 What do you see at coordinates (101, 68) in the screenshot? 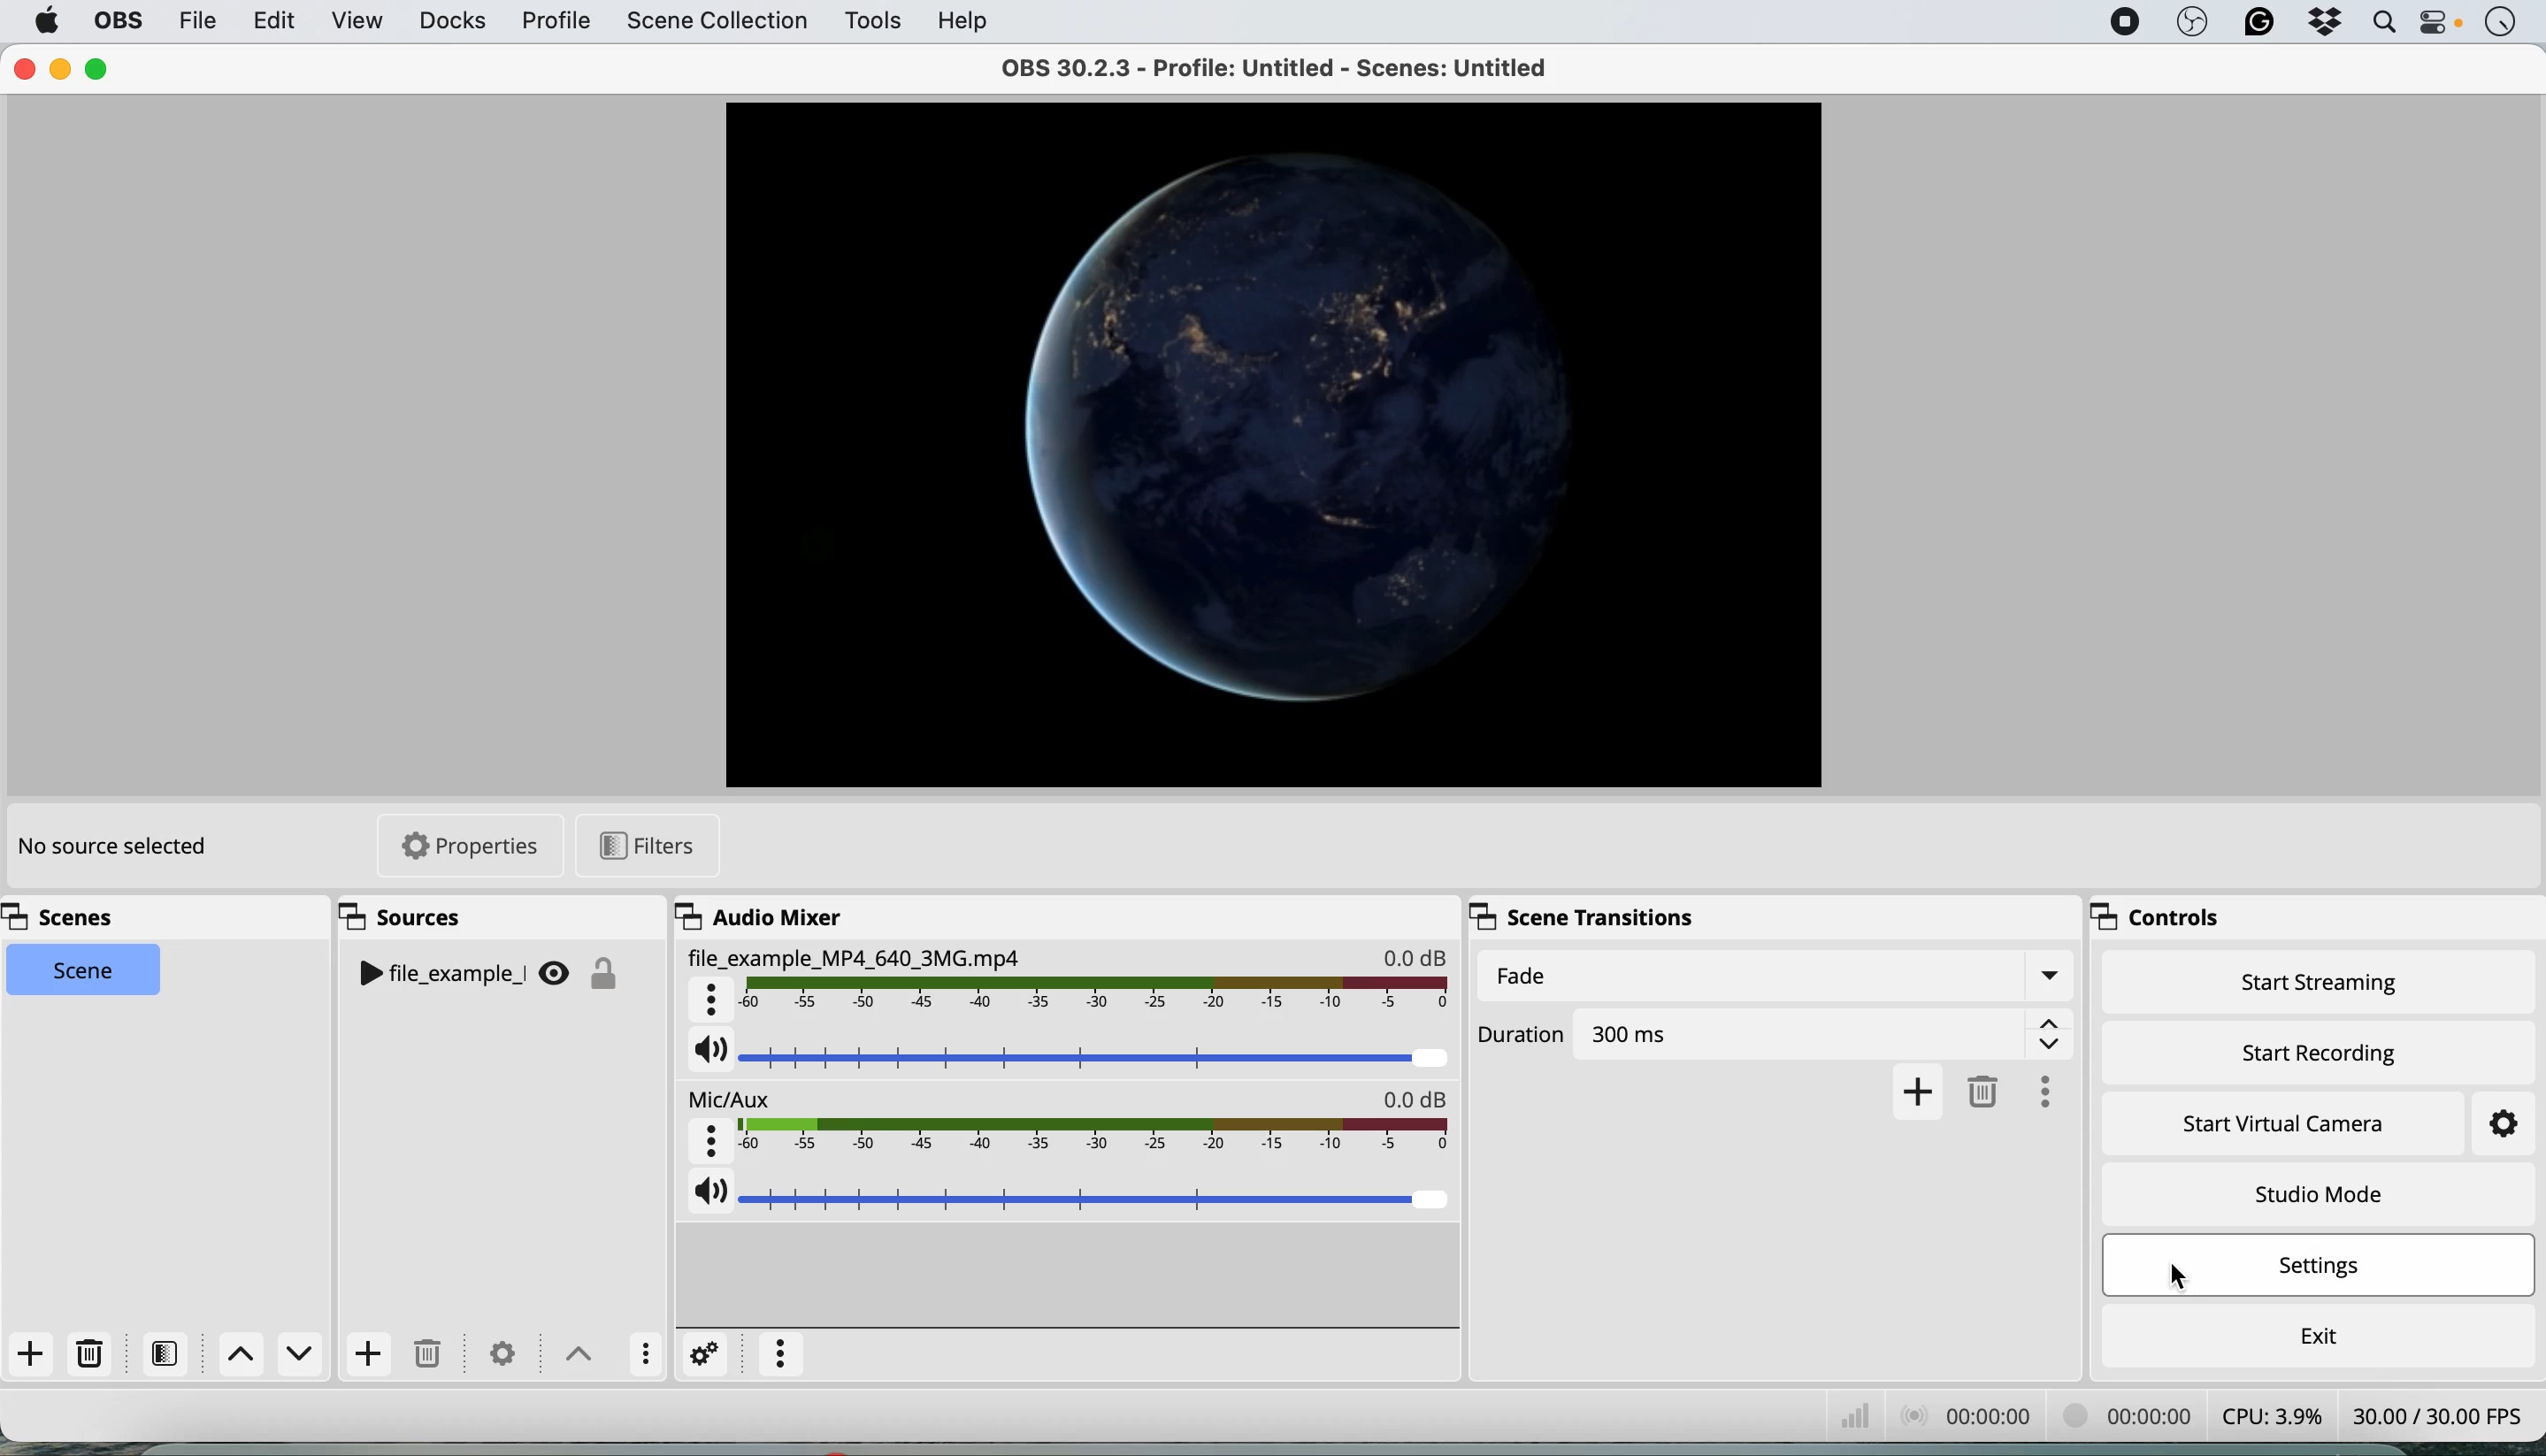
I see `maximise` at bounding box center [101, 68].